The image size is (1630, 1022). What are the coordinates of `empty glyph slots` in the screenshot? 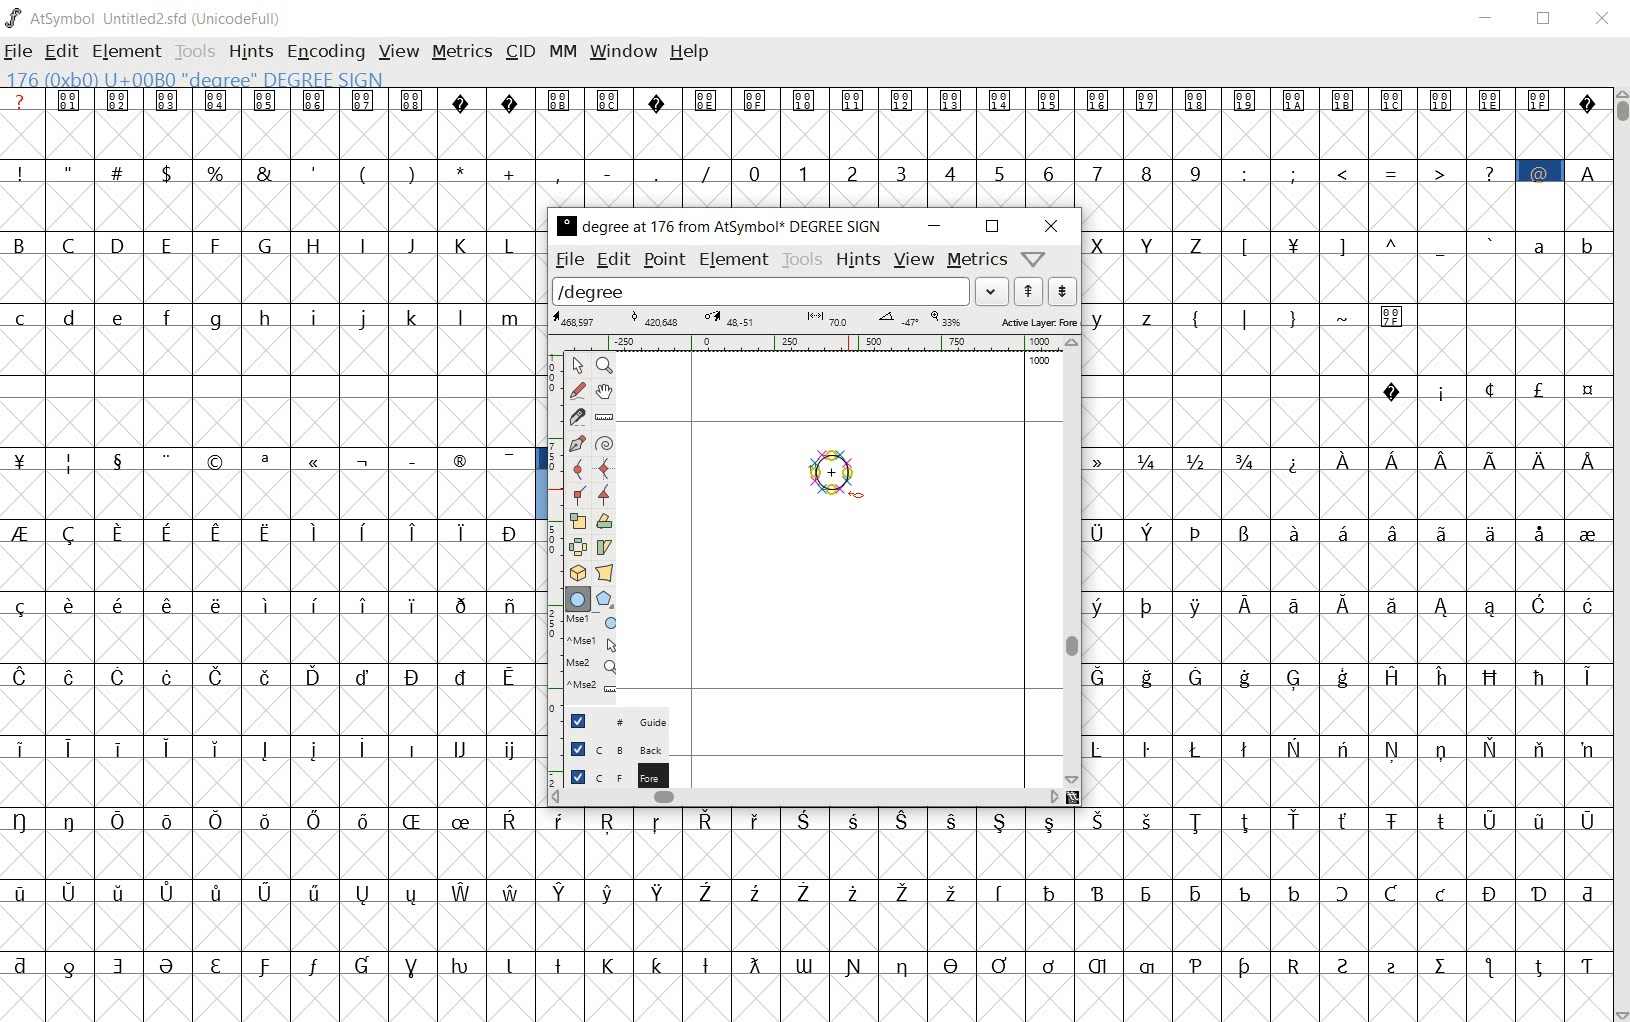 It's located at (1346, 638).